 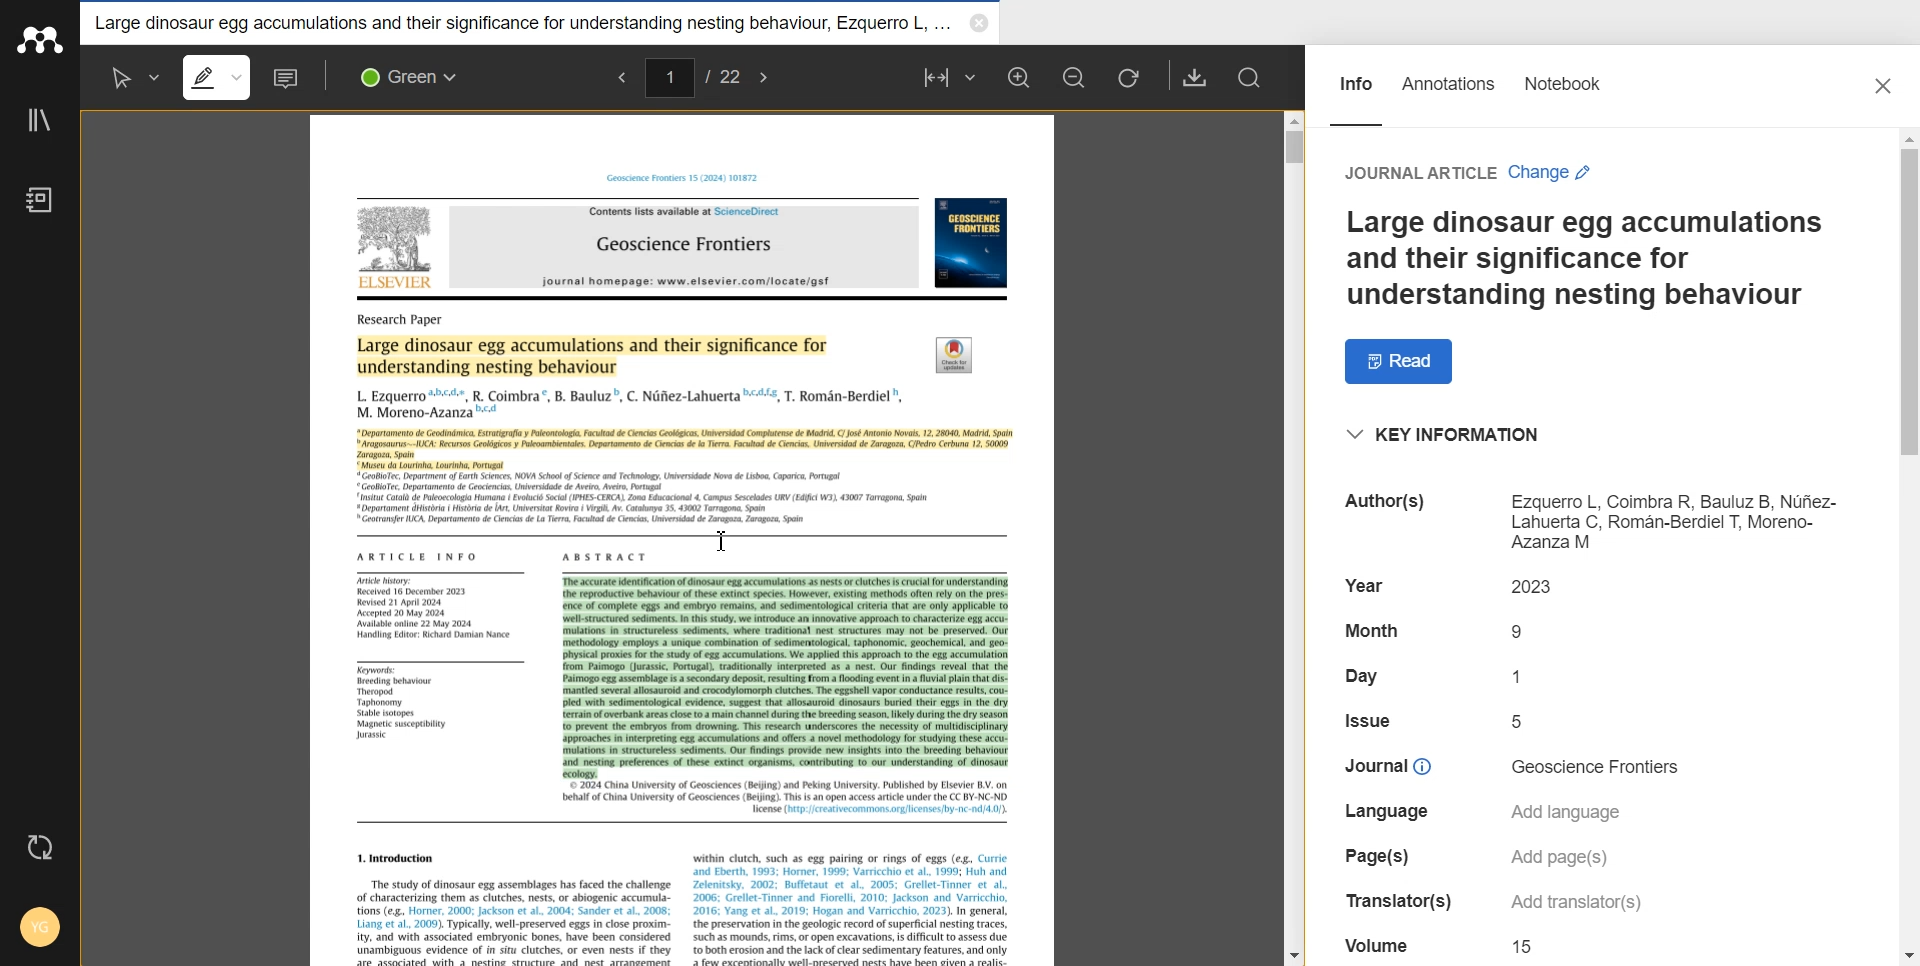 I want to click on Select text, so click(x=130, y=76).